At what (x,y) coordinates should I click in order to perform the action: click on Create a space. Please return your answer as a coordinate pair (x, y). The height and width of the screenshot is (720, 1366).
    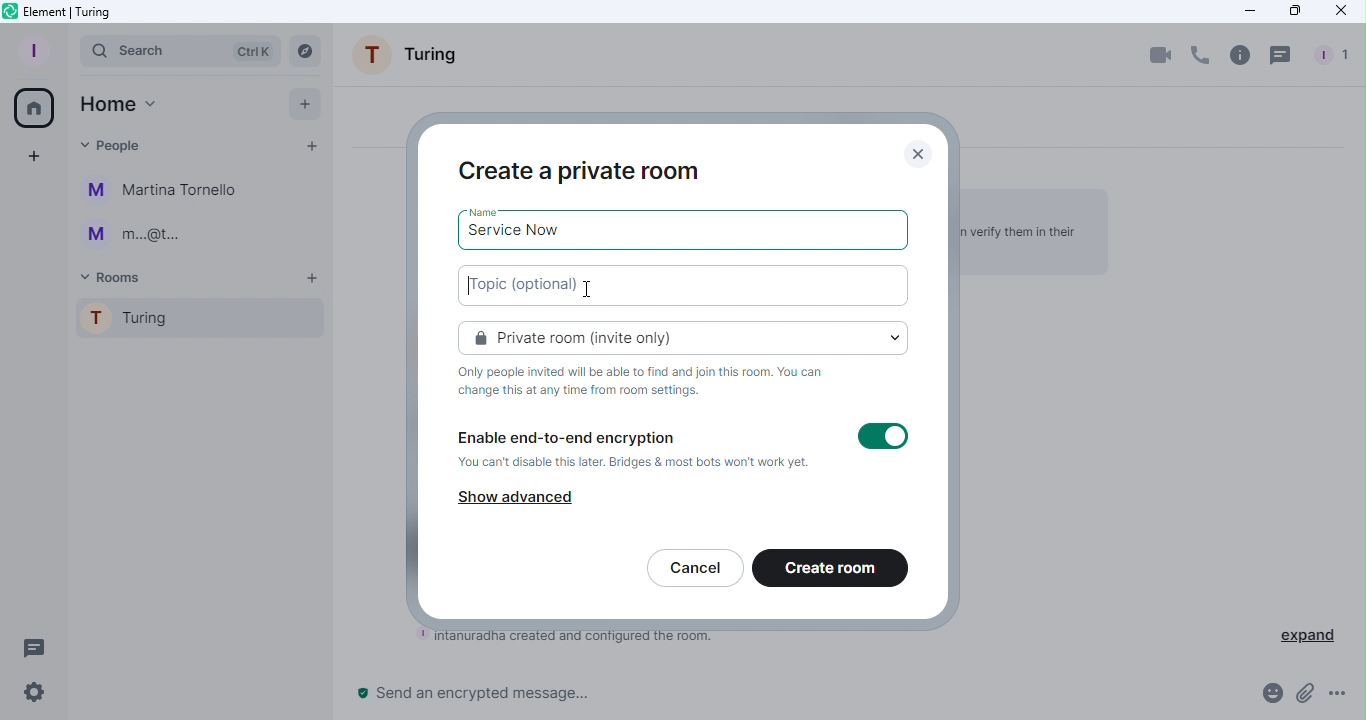
    Looking at the image, I should click on (35, 157).